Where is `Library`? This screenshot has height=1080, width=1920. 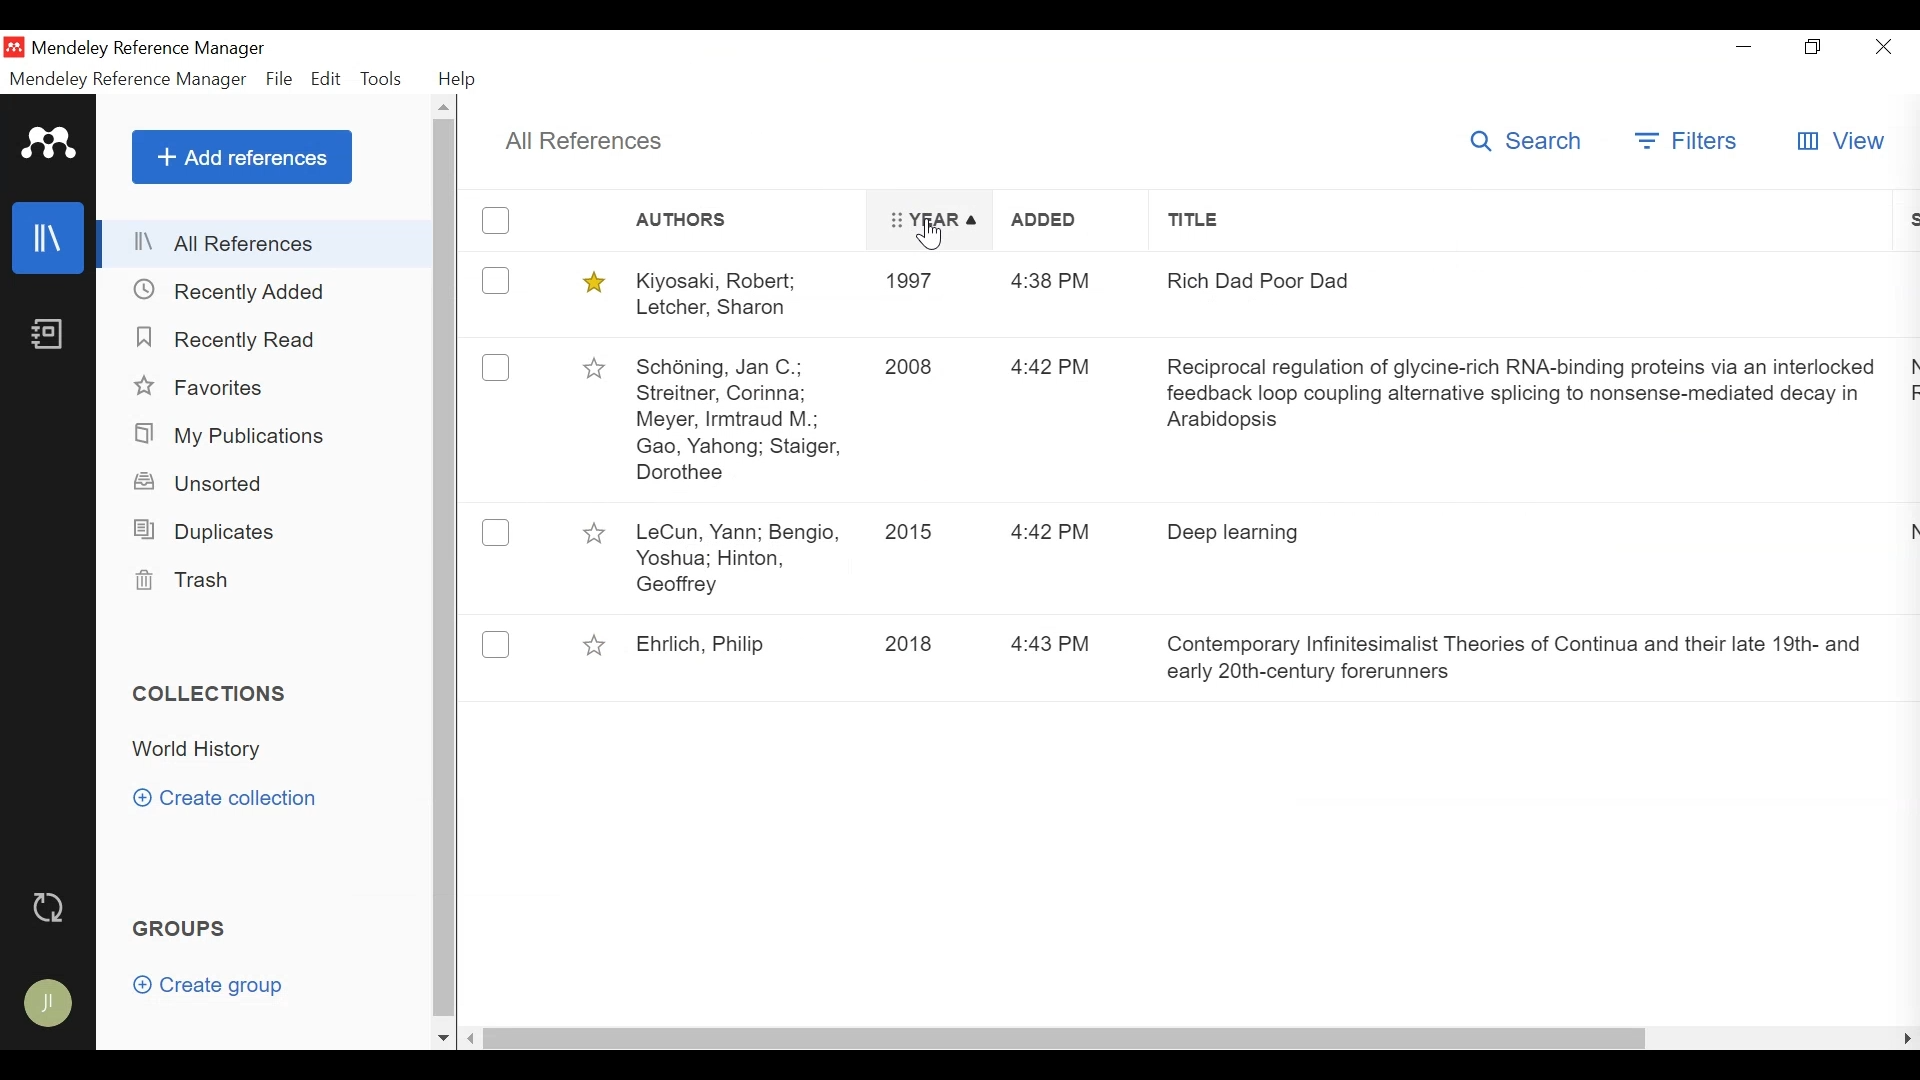
Library is located at coordinates (50, 238).